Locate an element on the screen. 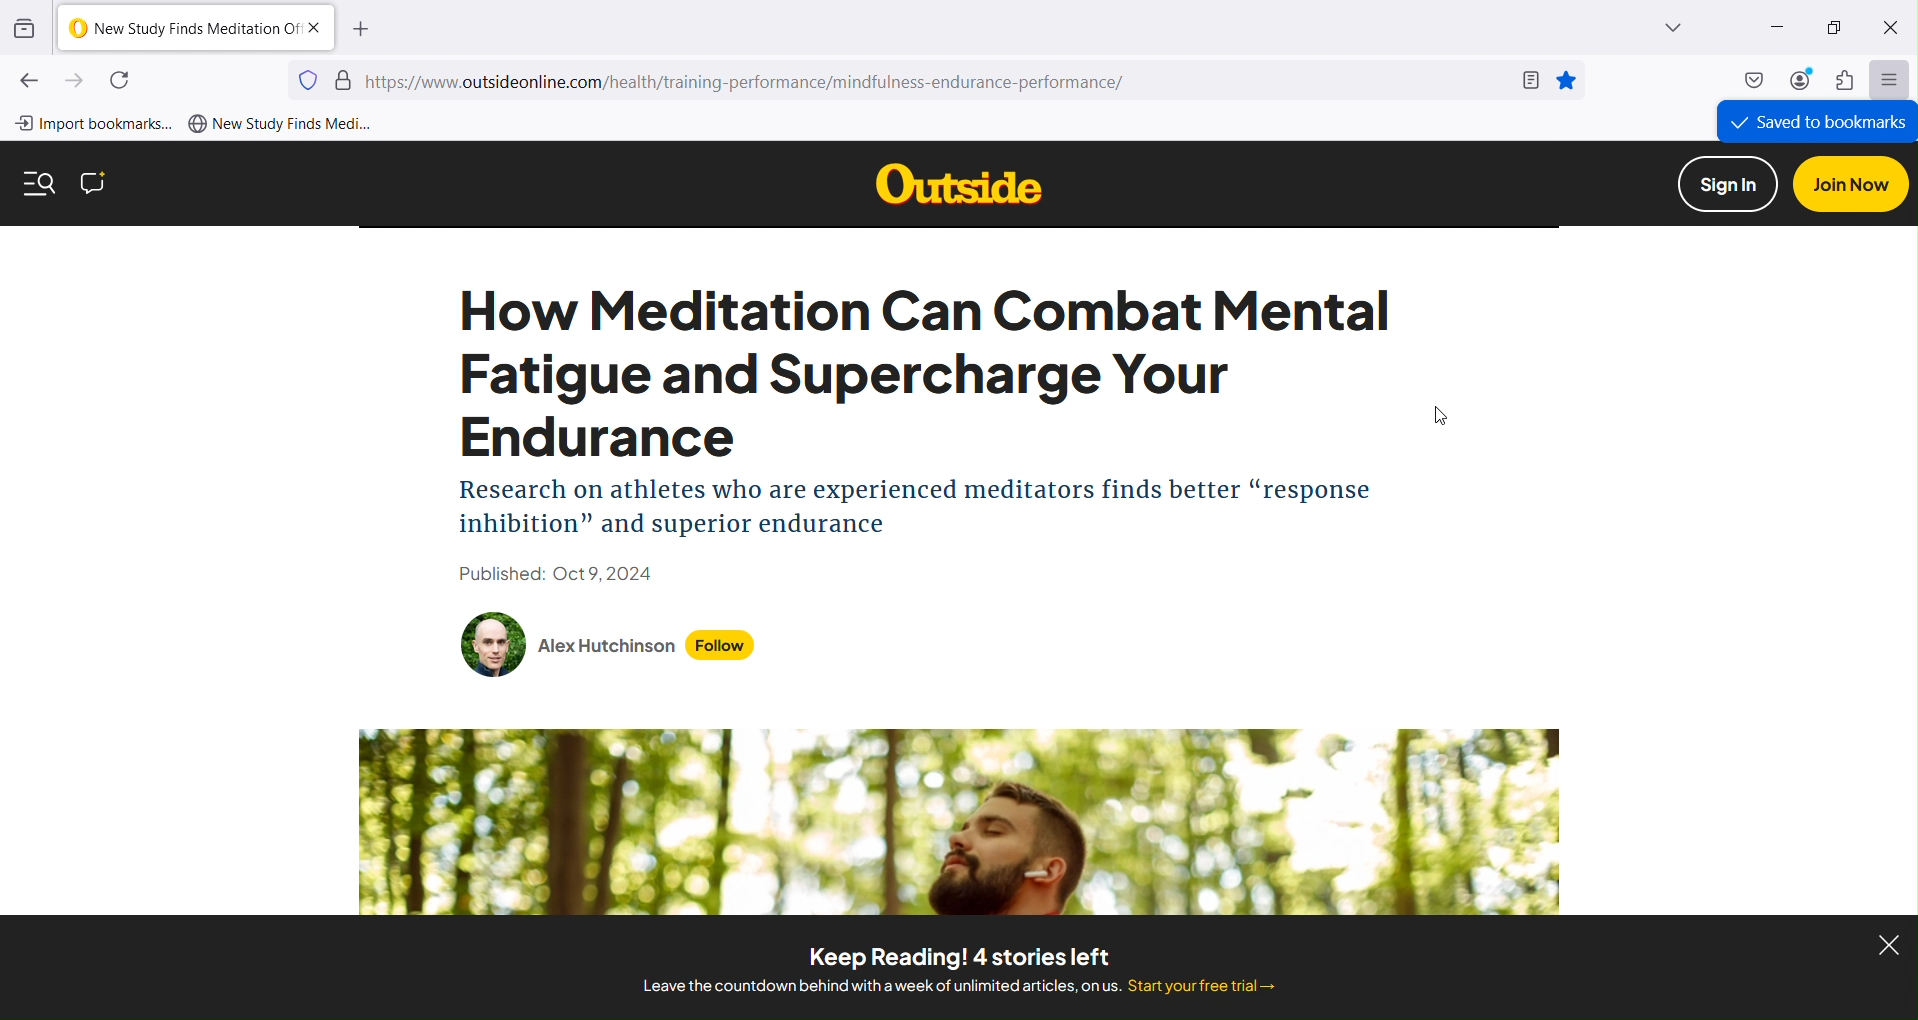 This screenshot has height=1020, width=1918. Cursor is located at coordinates (1439, 415).